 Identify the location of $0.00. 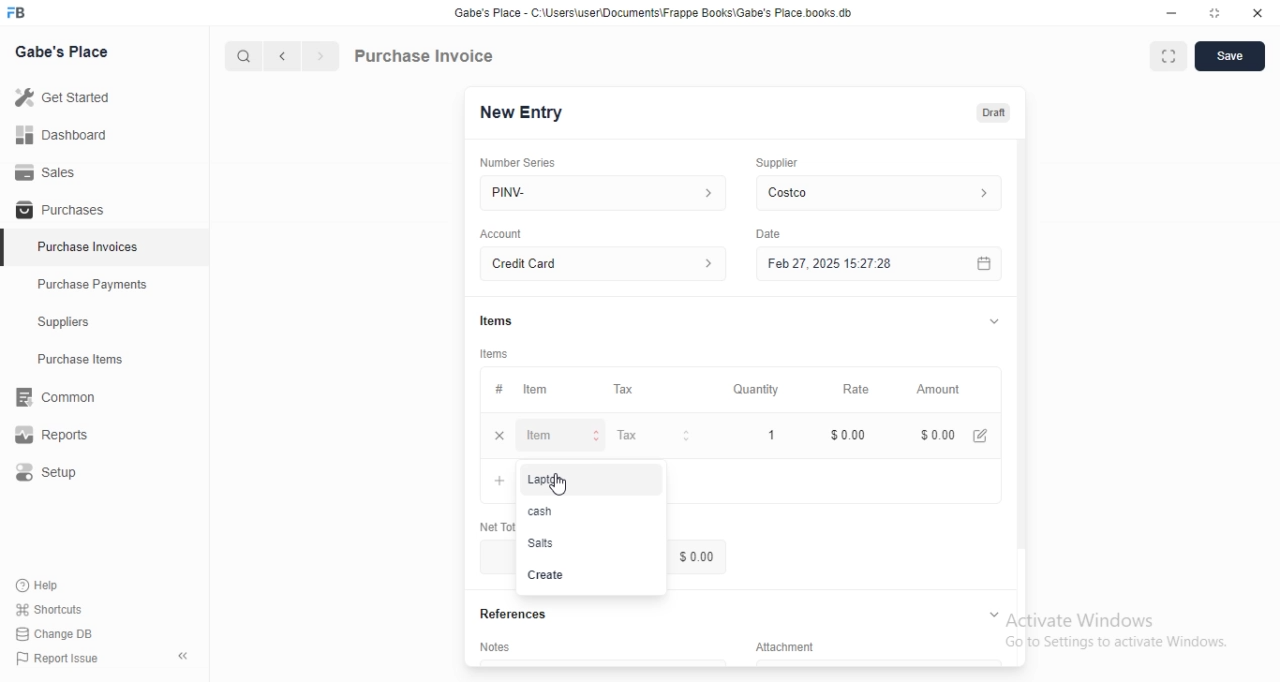
(841, 435).